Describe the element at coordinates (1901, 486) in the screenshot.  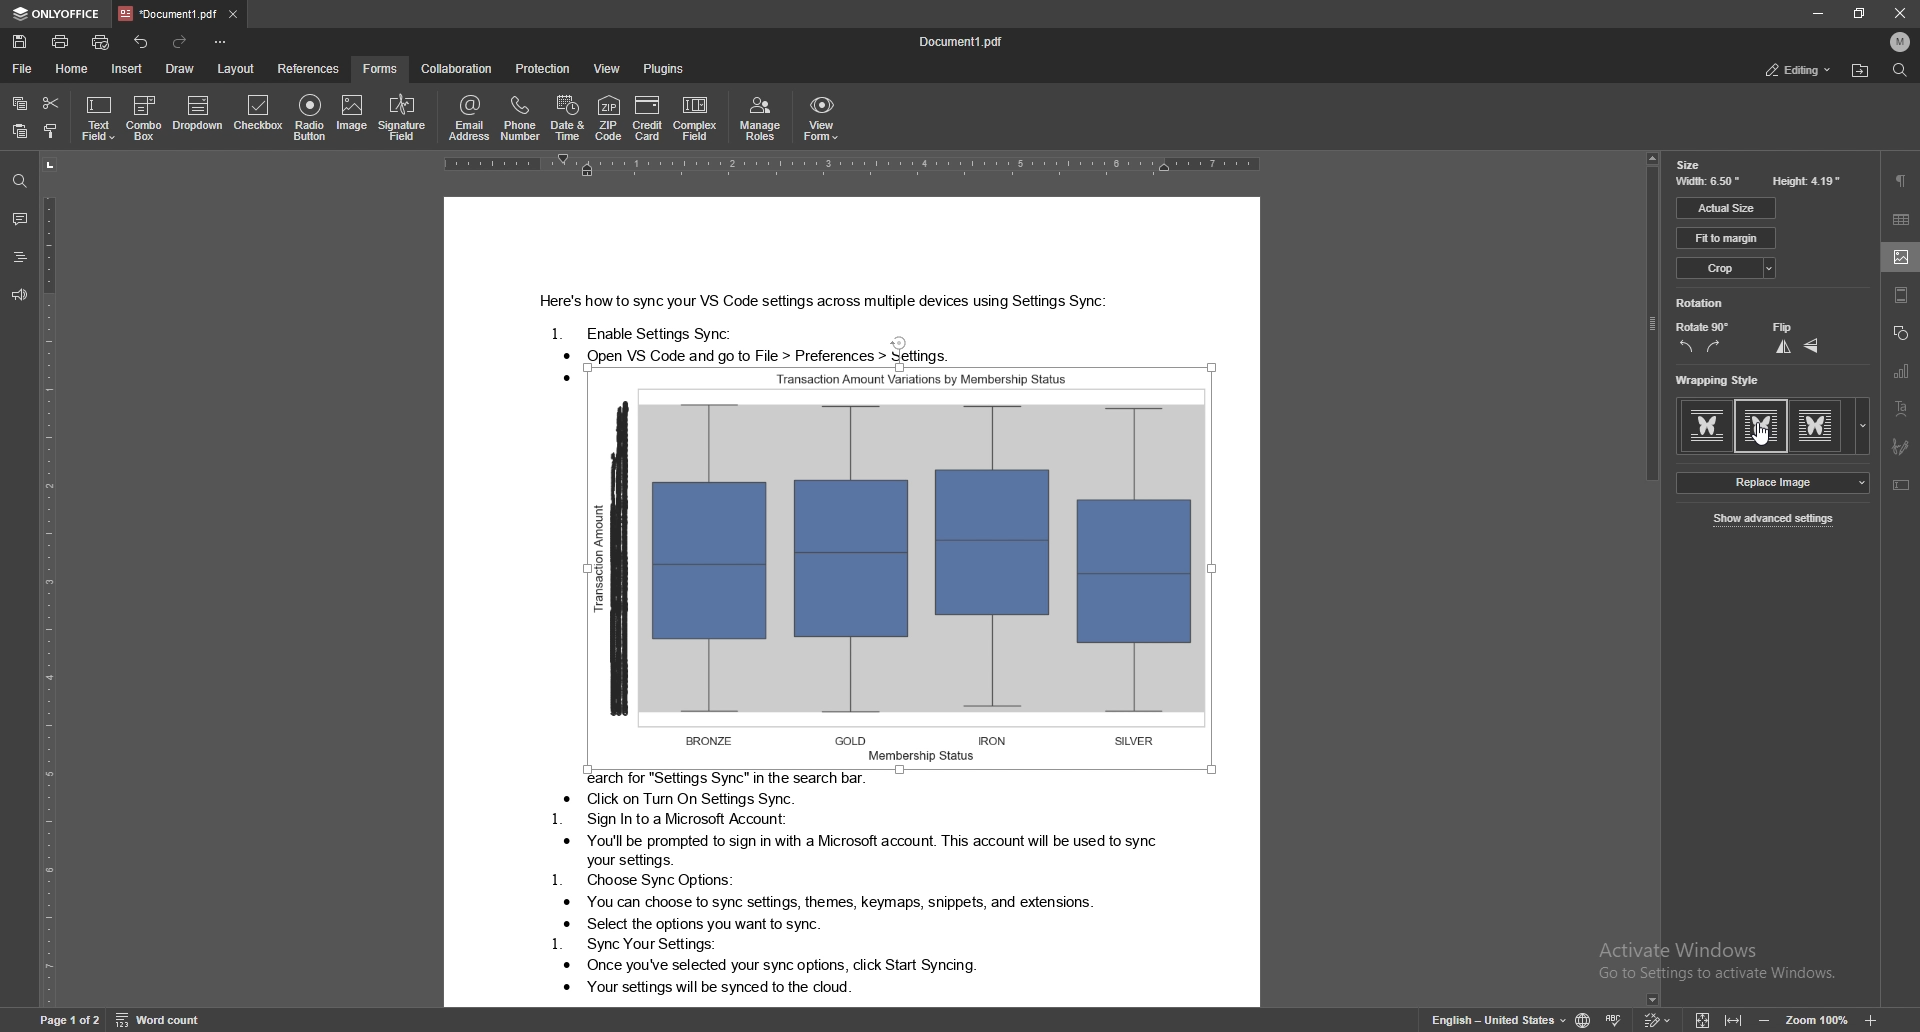
I see `text box` at that location.